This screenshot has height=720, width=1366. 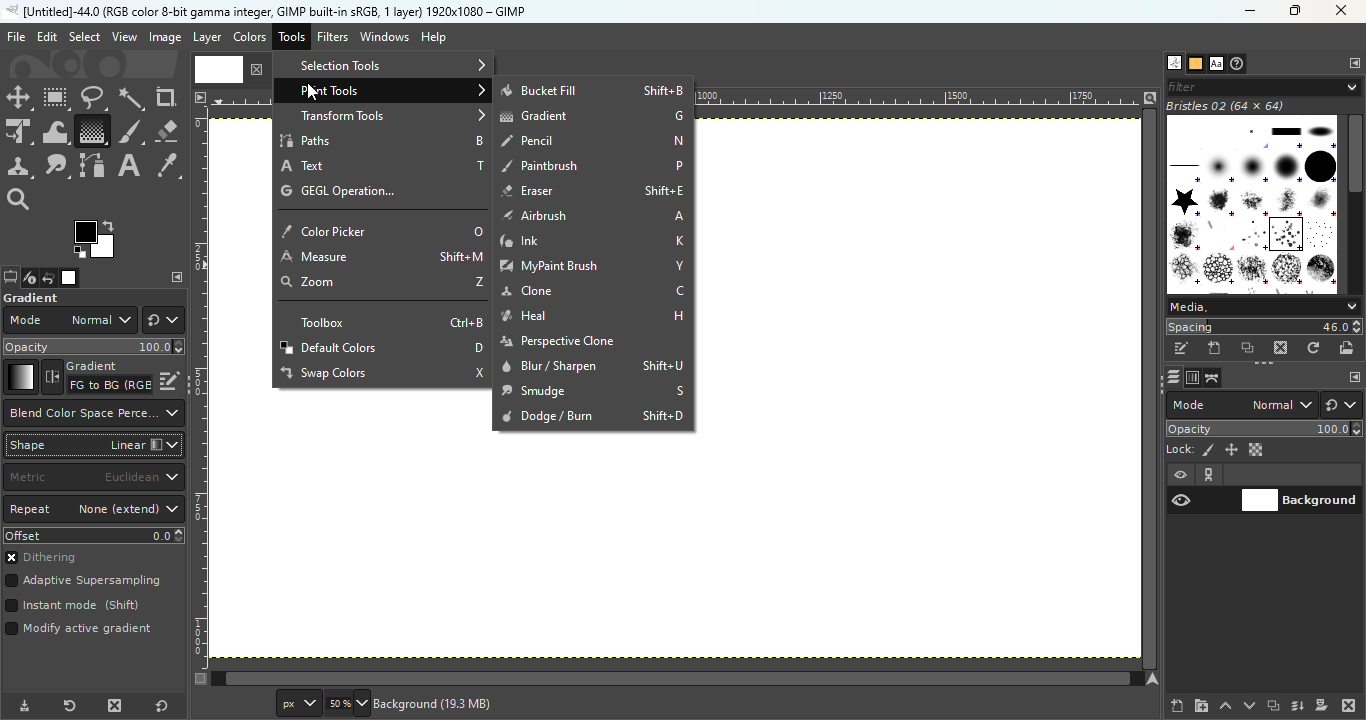 What do you see at coordinates (379, 285) in the screenshot?
I see `zoom` at bounding box center [379, 285].